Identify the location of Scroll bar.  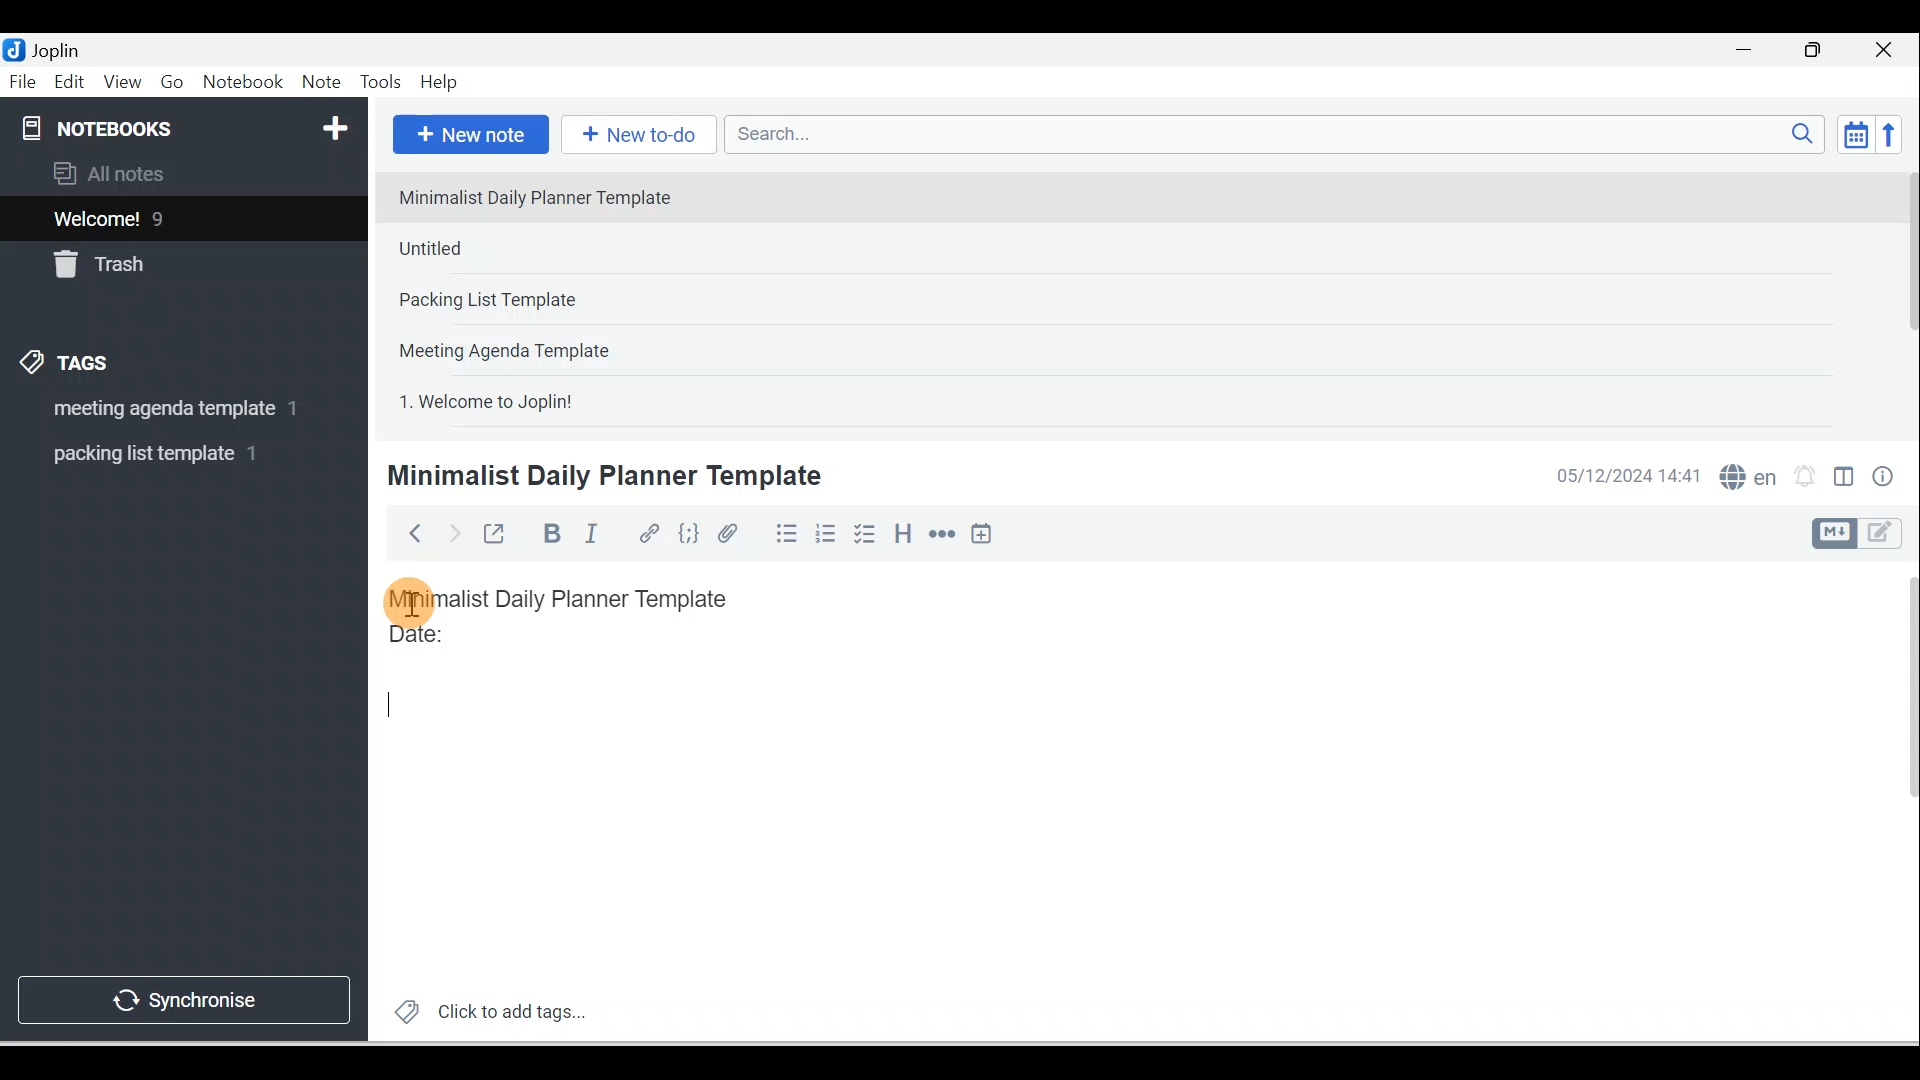
(1898, 802).